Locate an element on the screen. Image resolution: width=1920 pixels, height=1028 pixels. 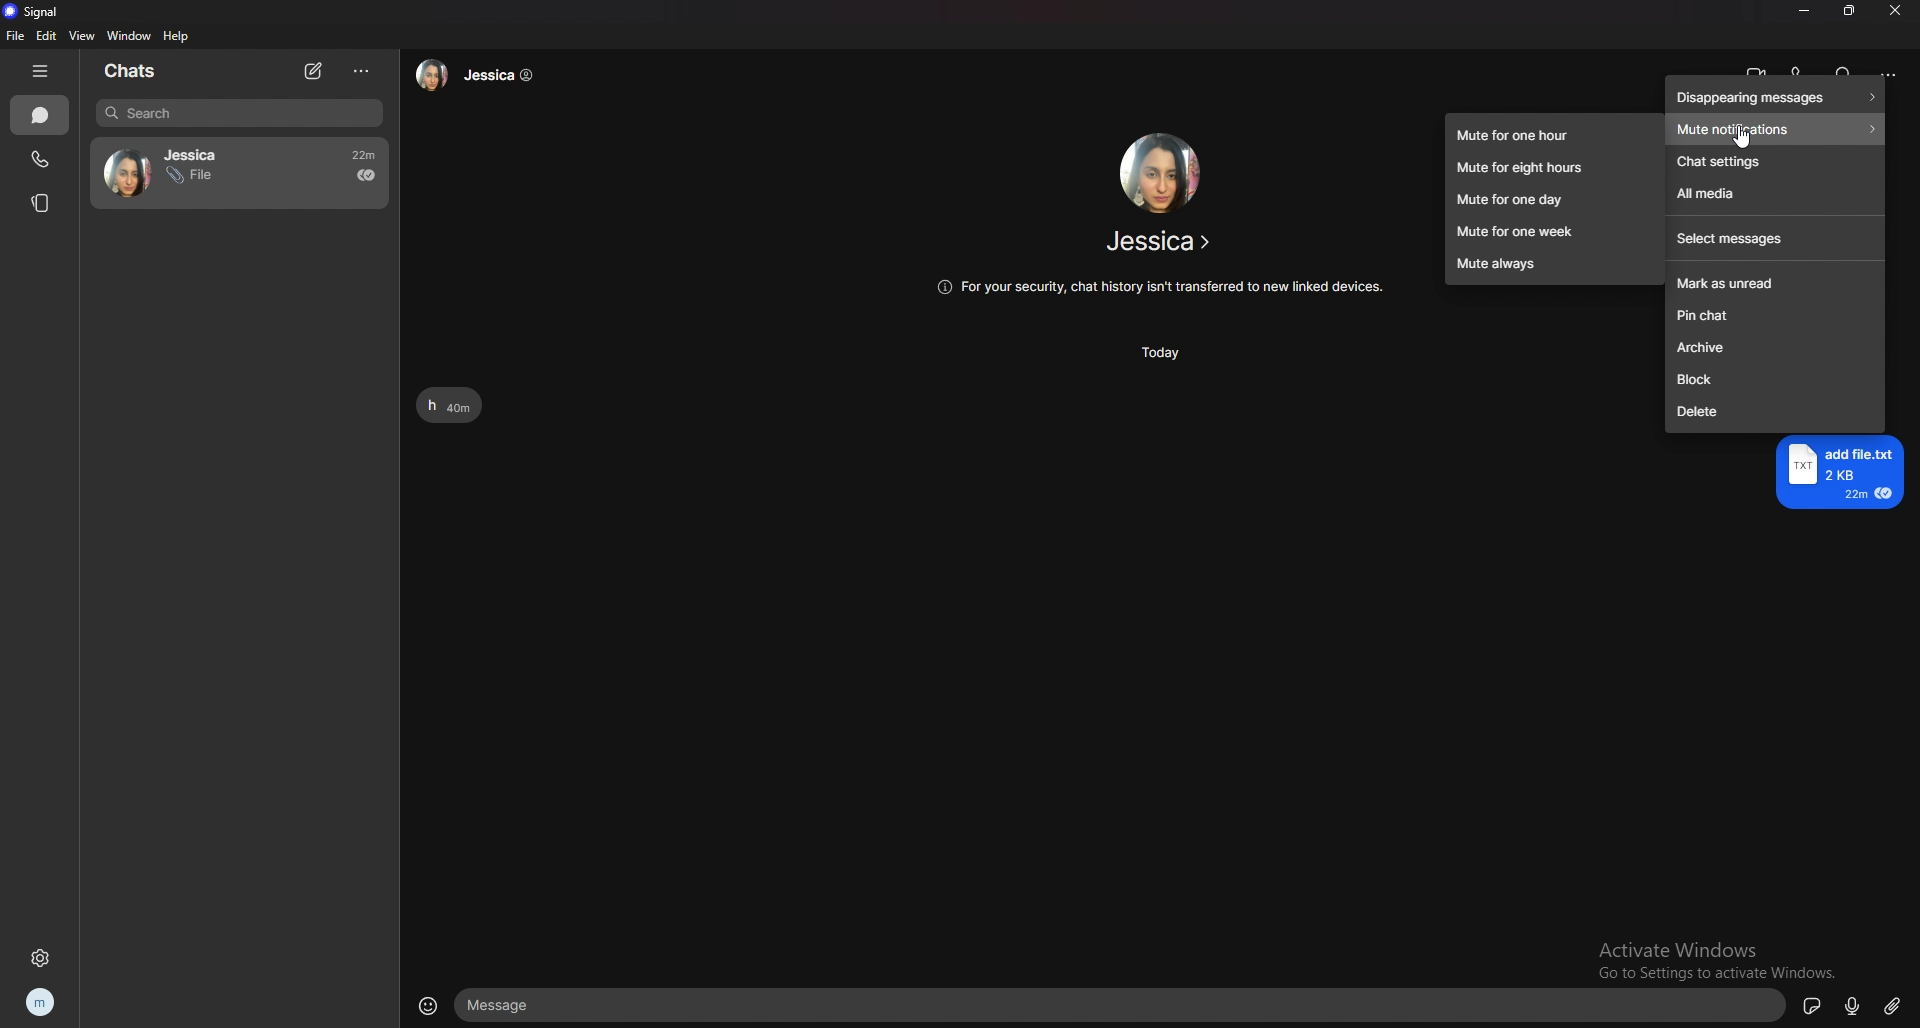
Jessica is located at coordinates (199, 153).